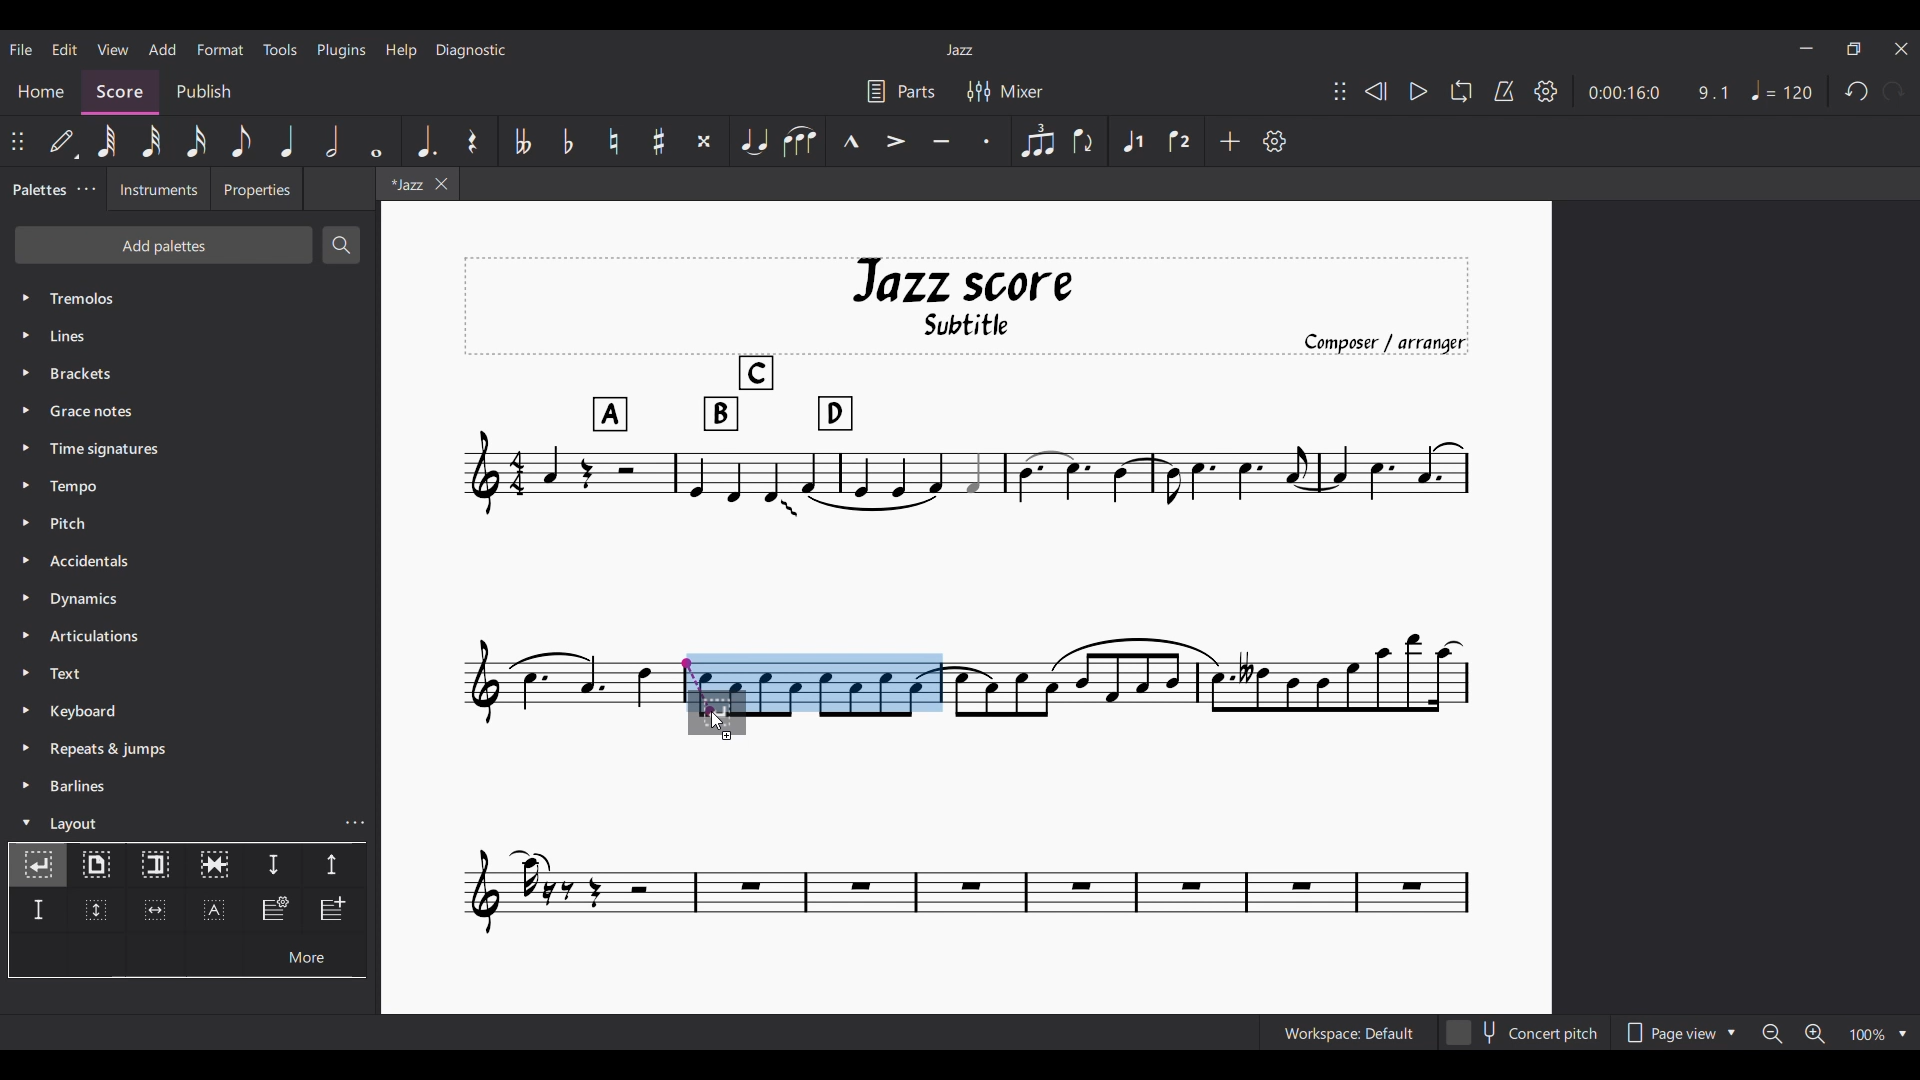  What do you see at coordinates (95, 911) in the screenshot?
I see `Insert vertical frame` at bounding box center [95, 911].